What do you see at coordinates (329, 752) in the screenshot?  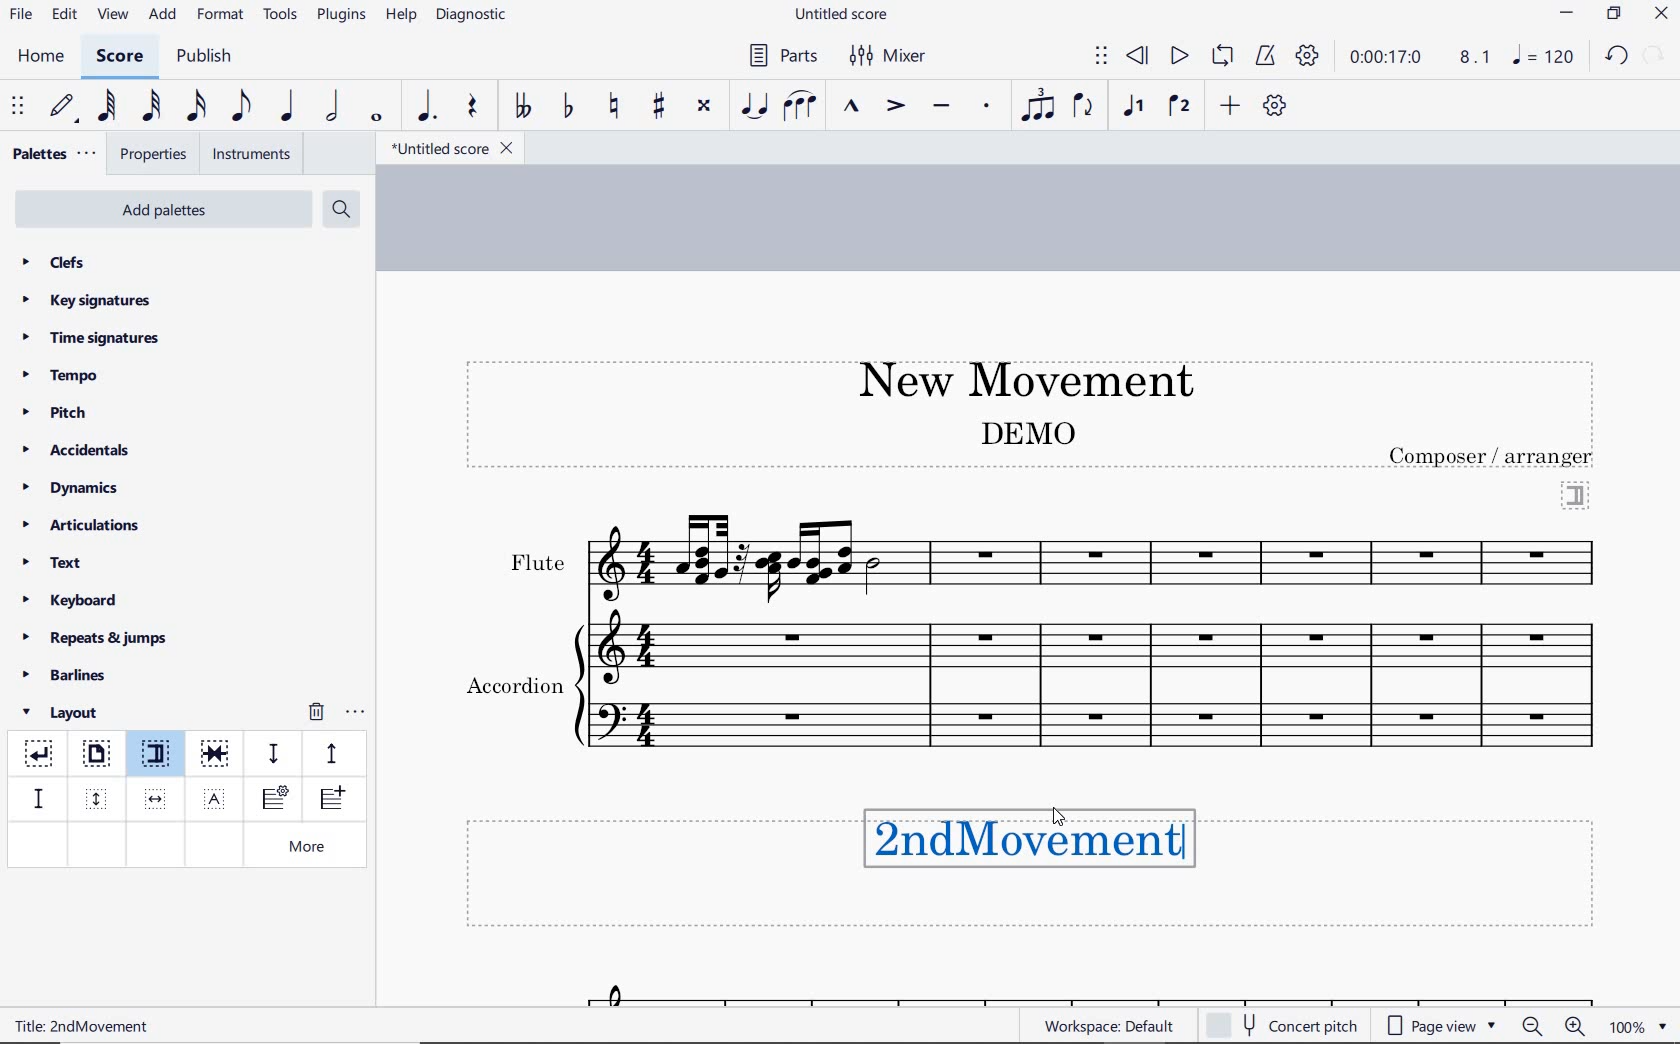 I see `staff pacer` at bounding box center [329, 752].